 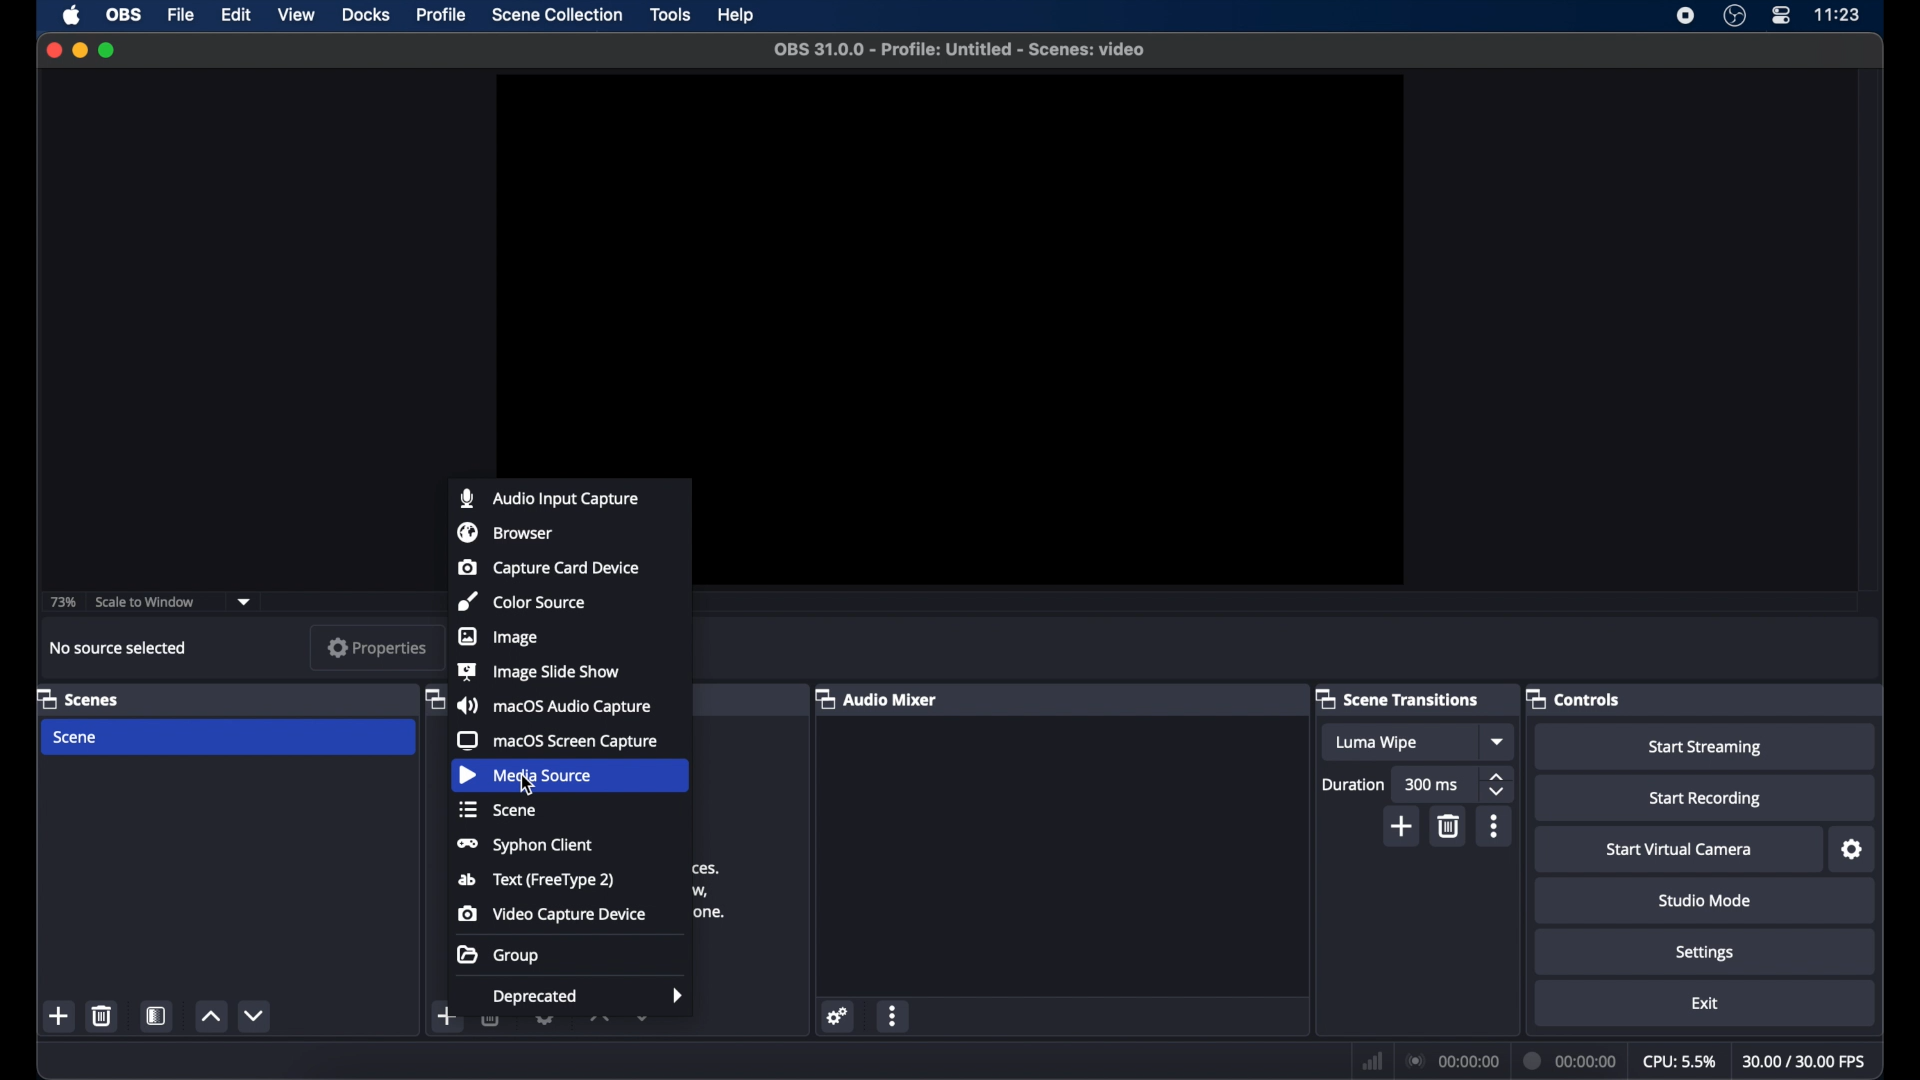 I want to click on macOS audio capture, so click(x=552, y=705).